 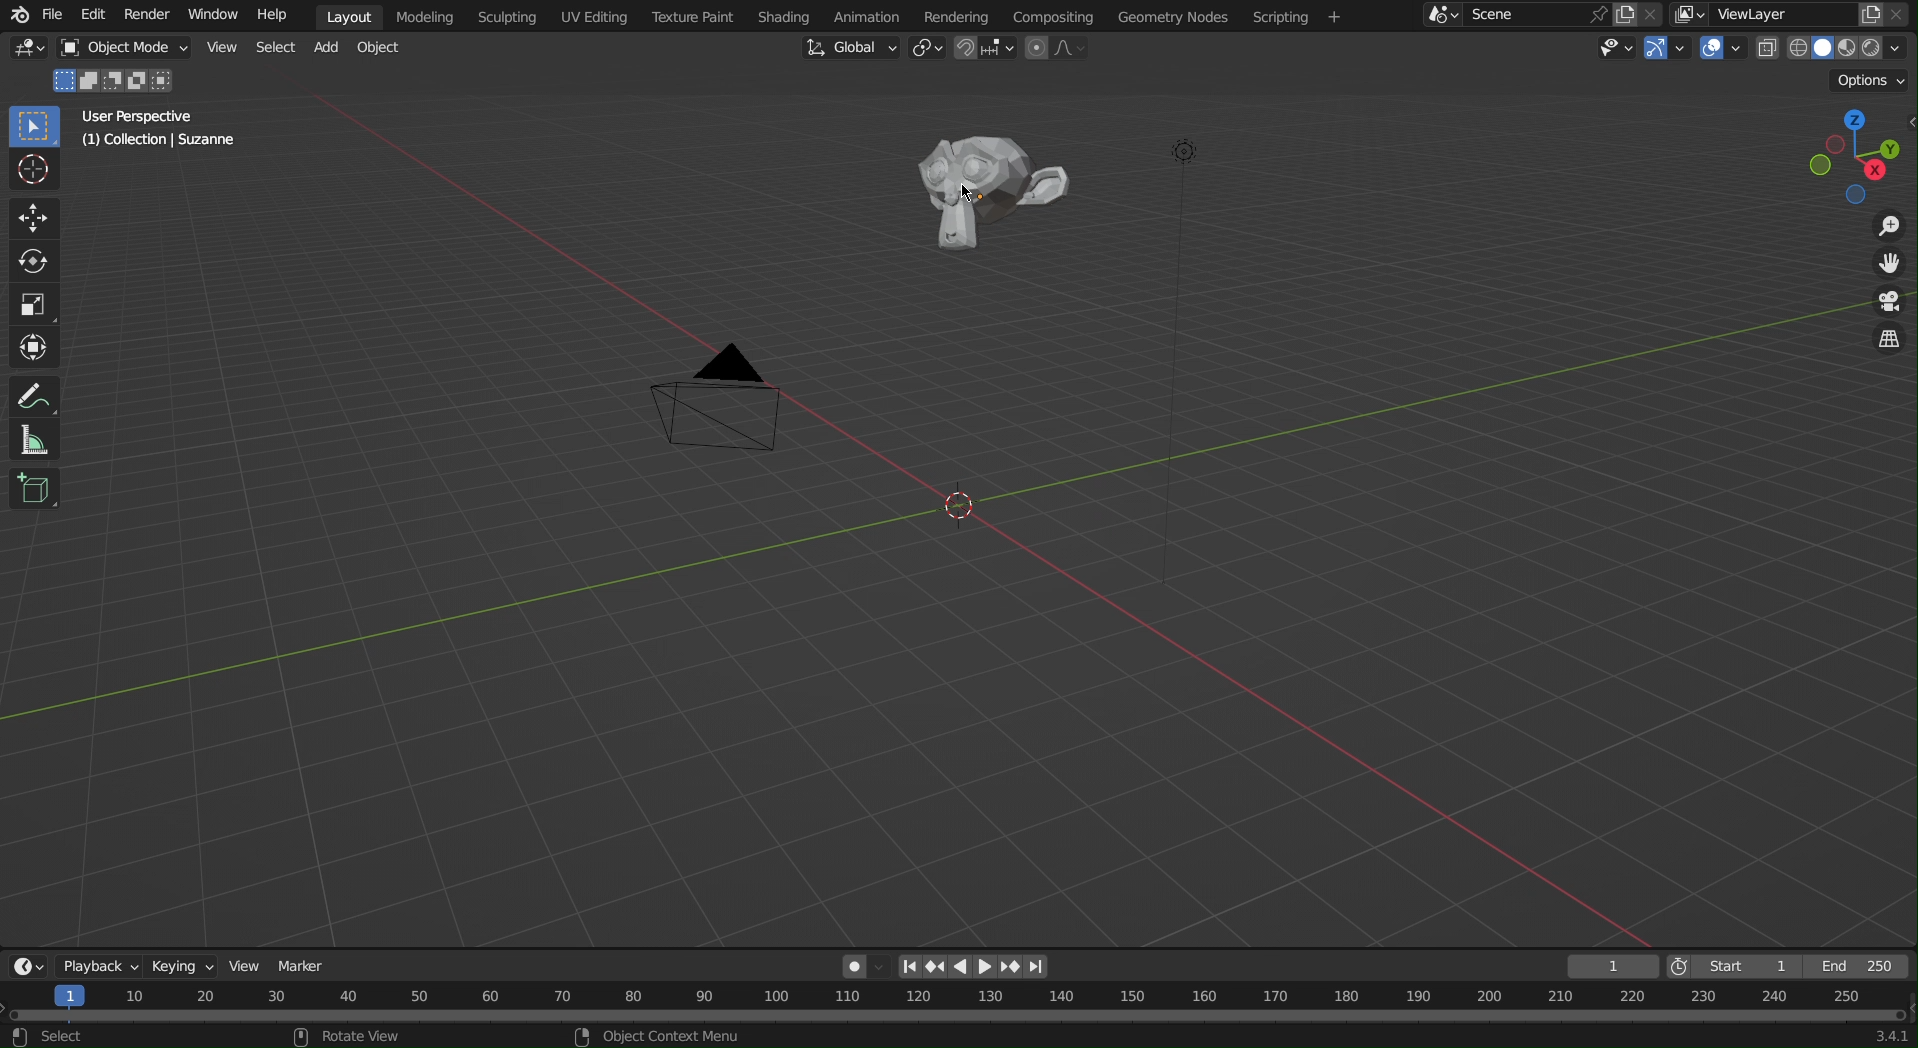 What do you see at coordinates (582, 1036) in the screenshot?
I see `icon` at bounding box center [582, 1036].